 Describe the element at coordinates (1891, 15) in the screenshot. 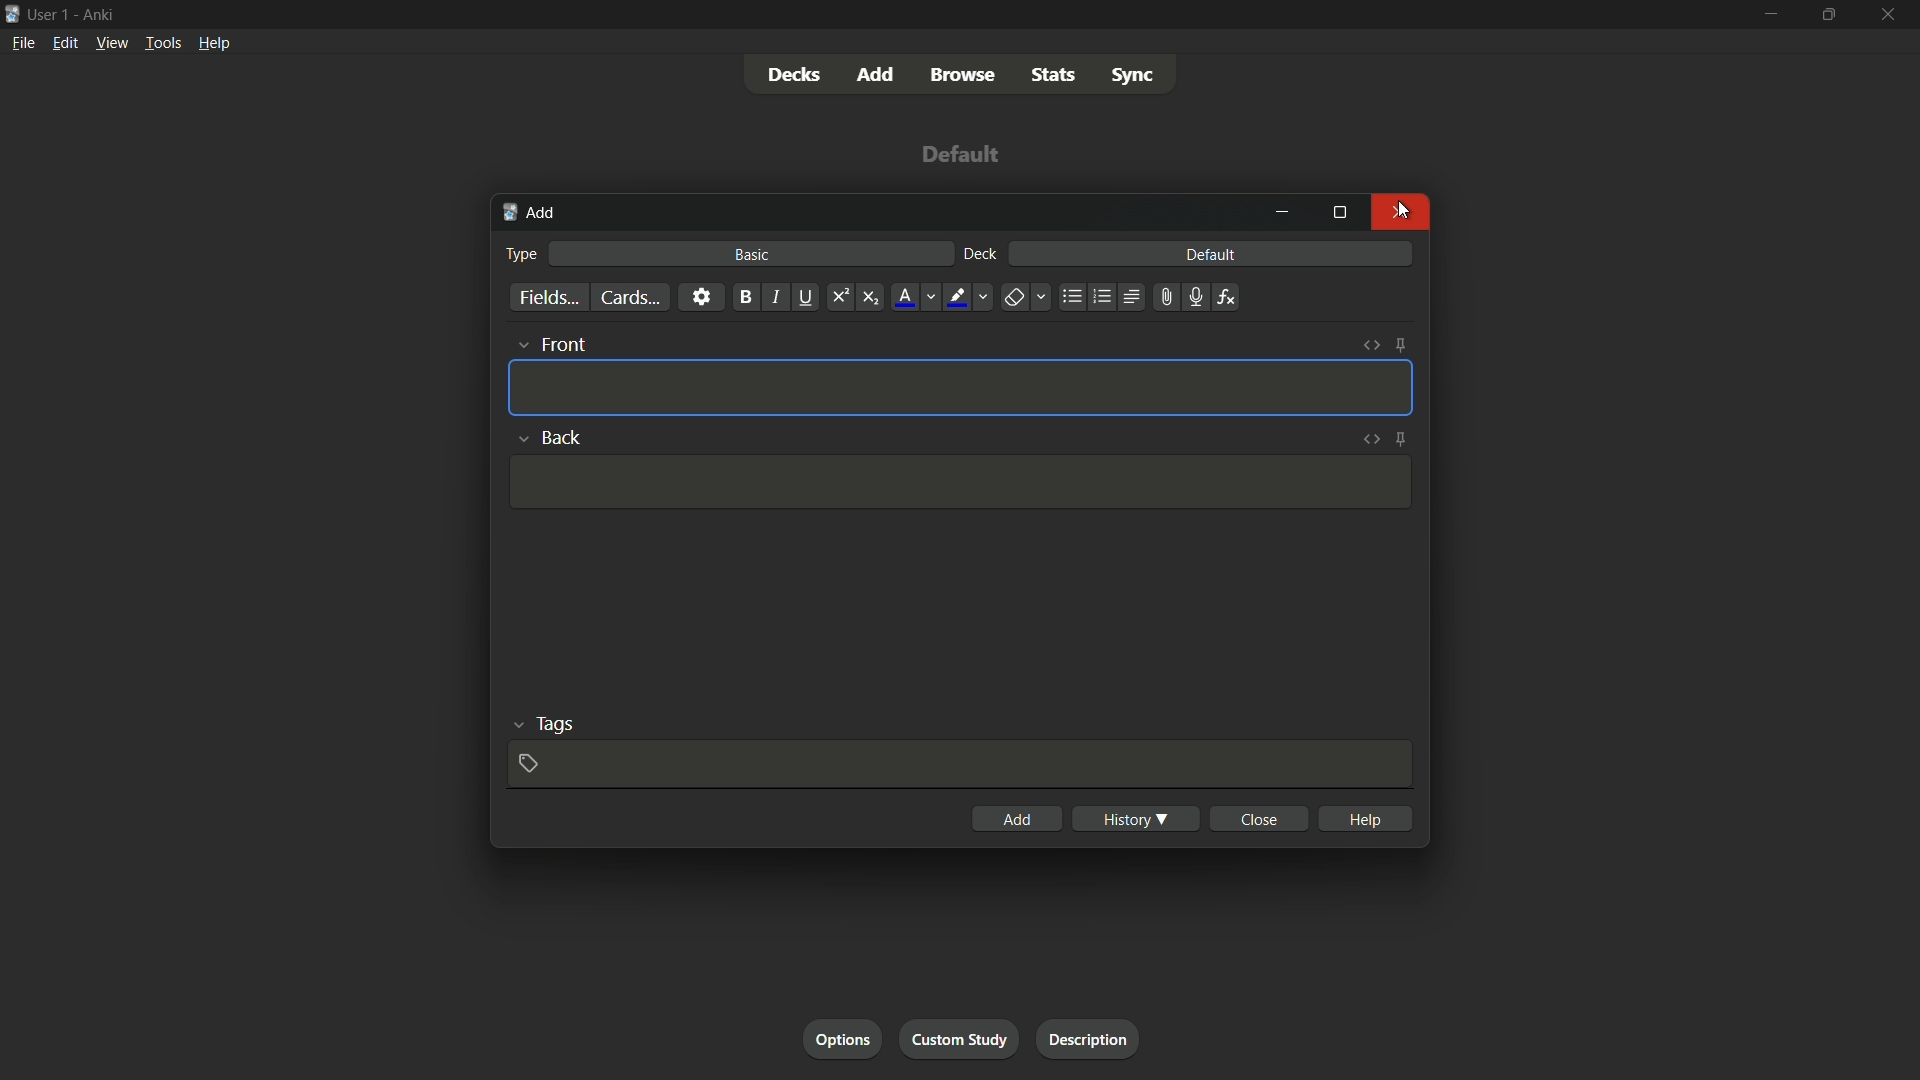

I see `close app` at that location.